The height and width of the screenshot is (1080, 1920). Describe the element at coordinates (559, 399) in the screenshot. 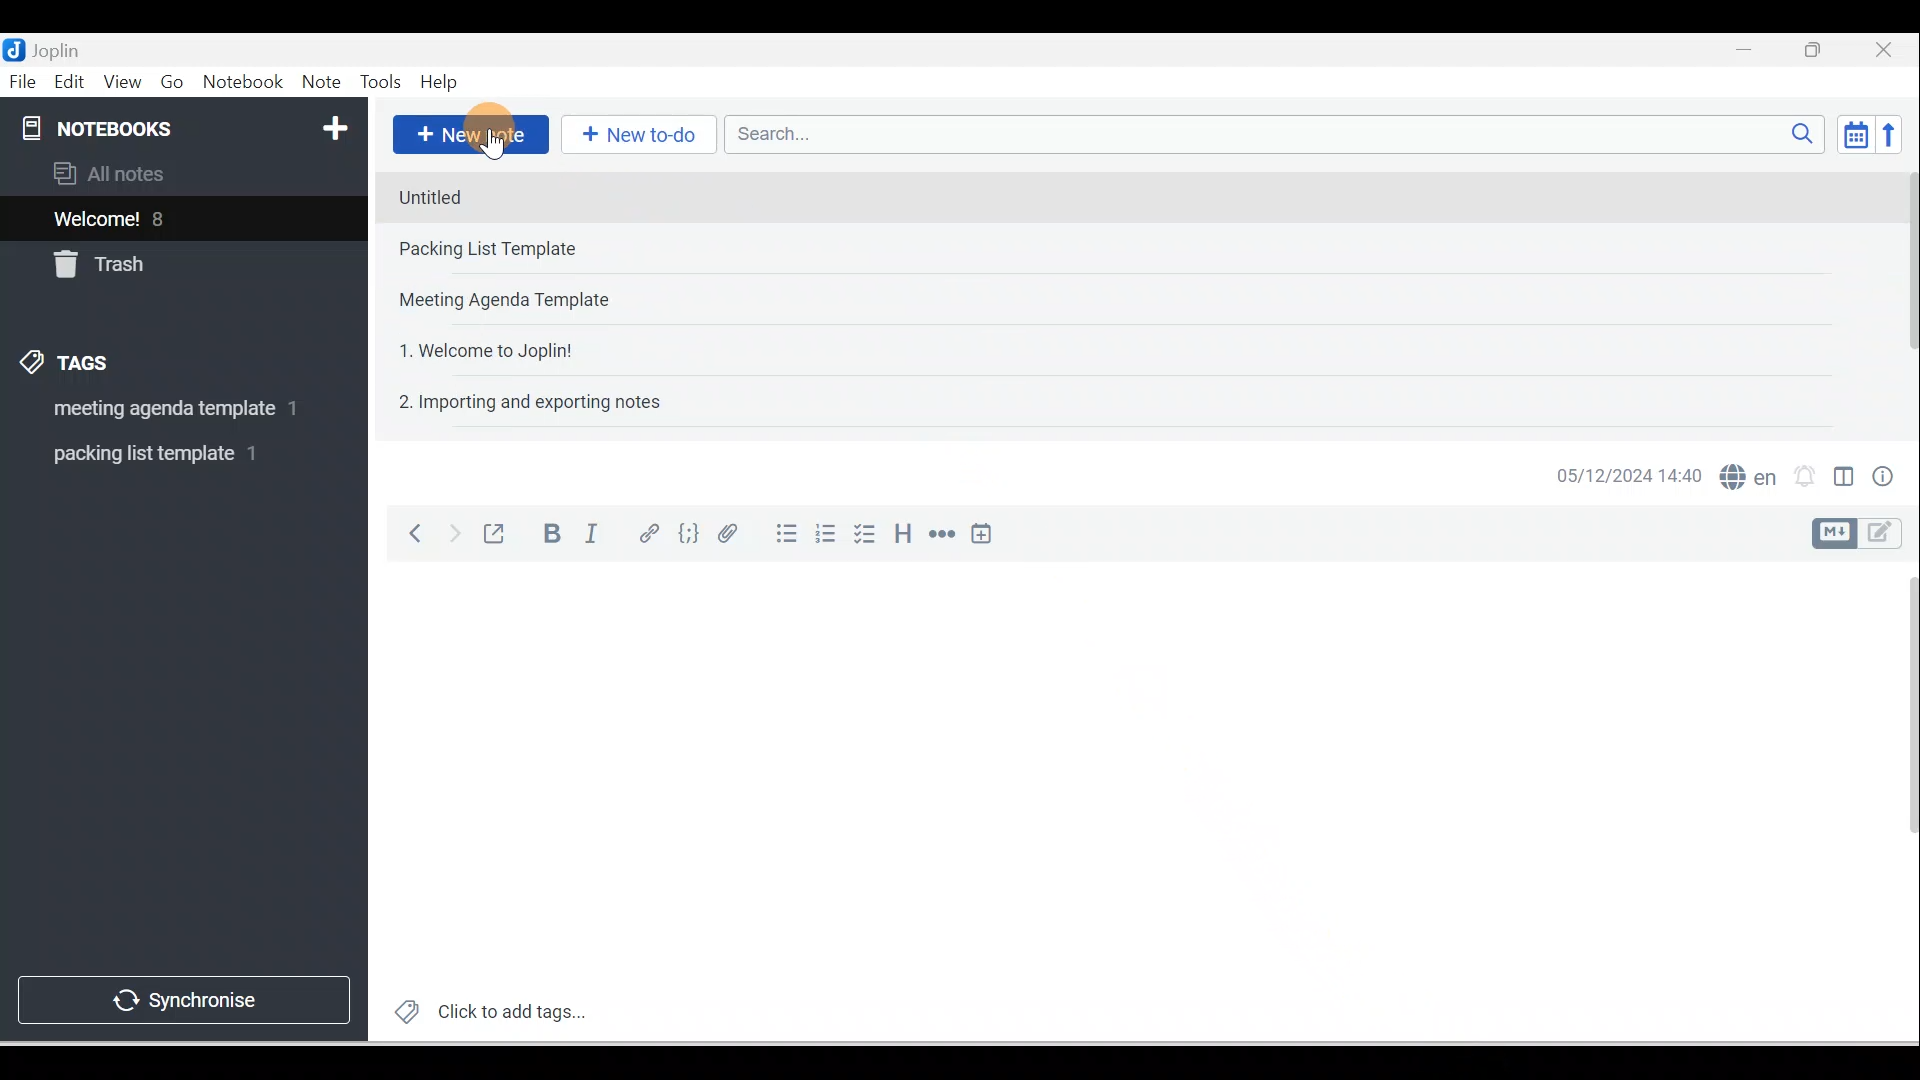

I see `Note 5` at that location.